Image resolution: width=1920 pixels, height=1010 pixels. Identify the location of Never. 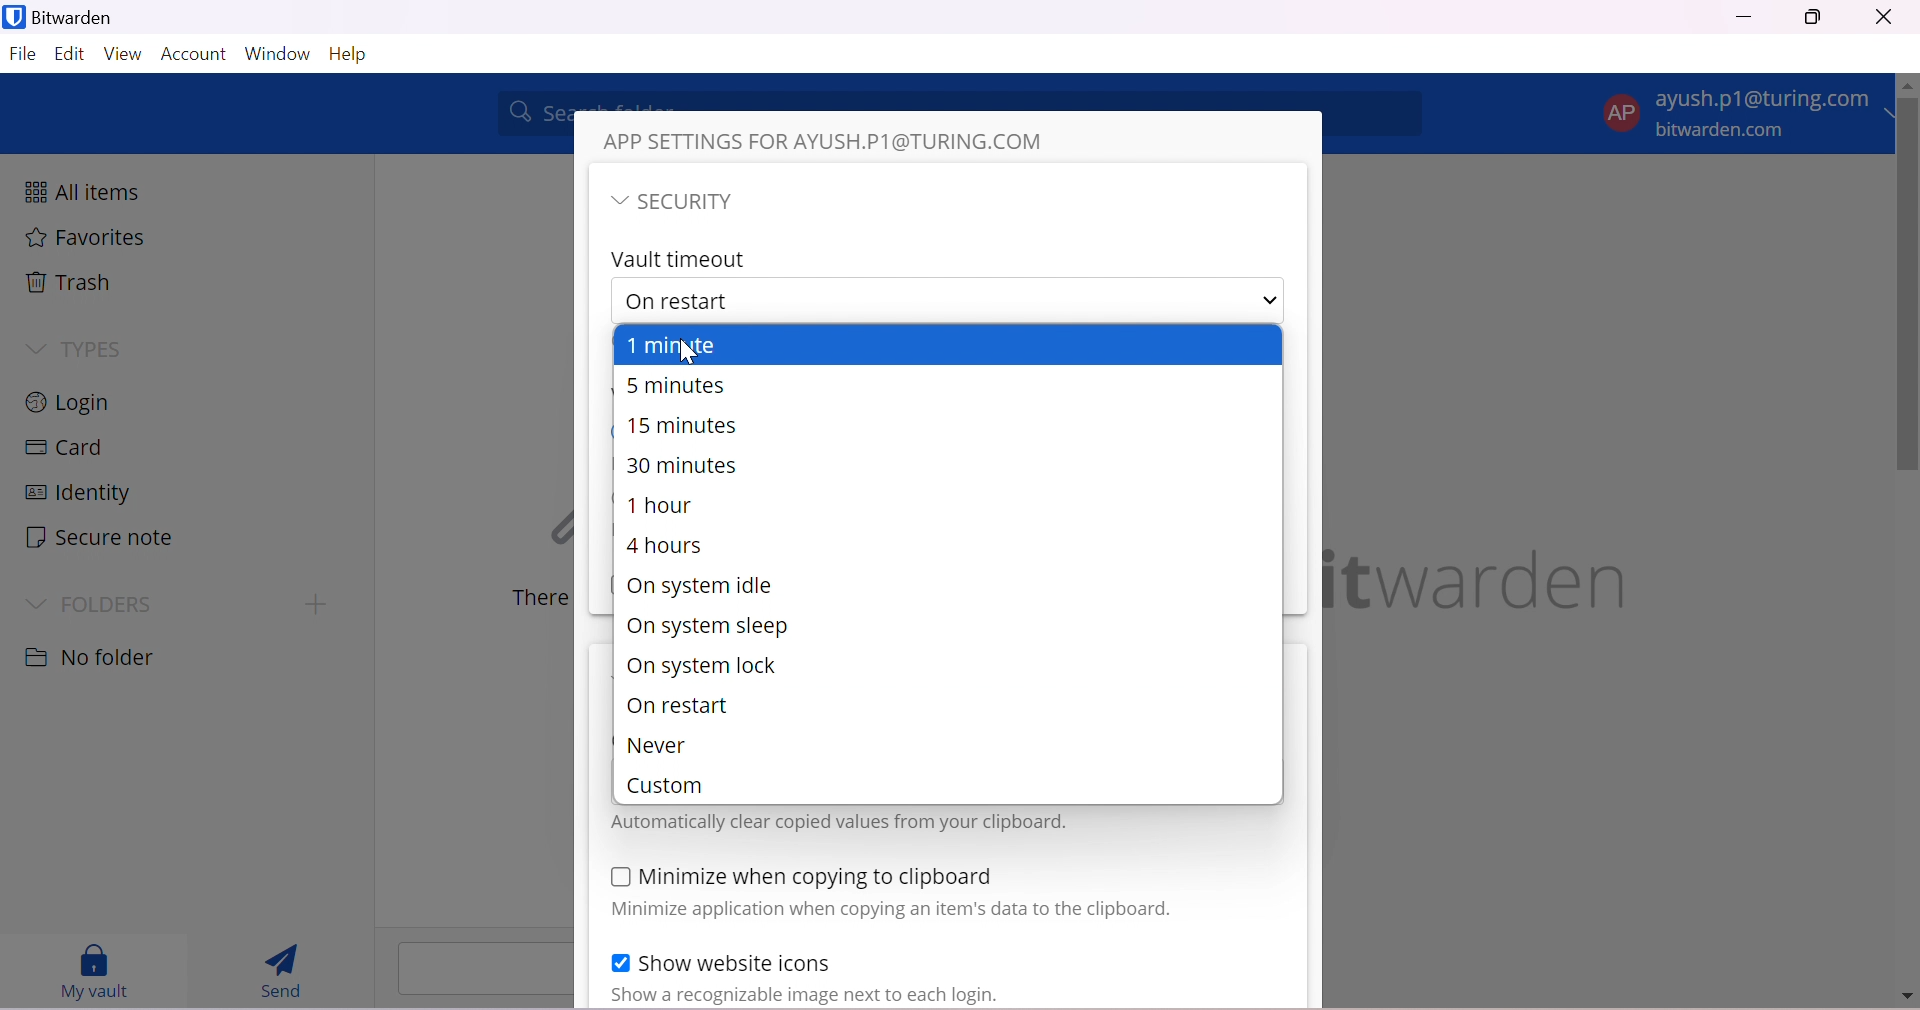
(662, 747).